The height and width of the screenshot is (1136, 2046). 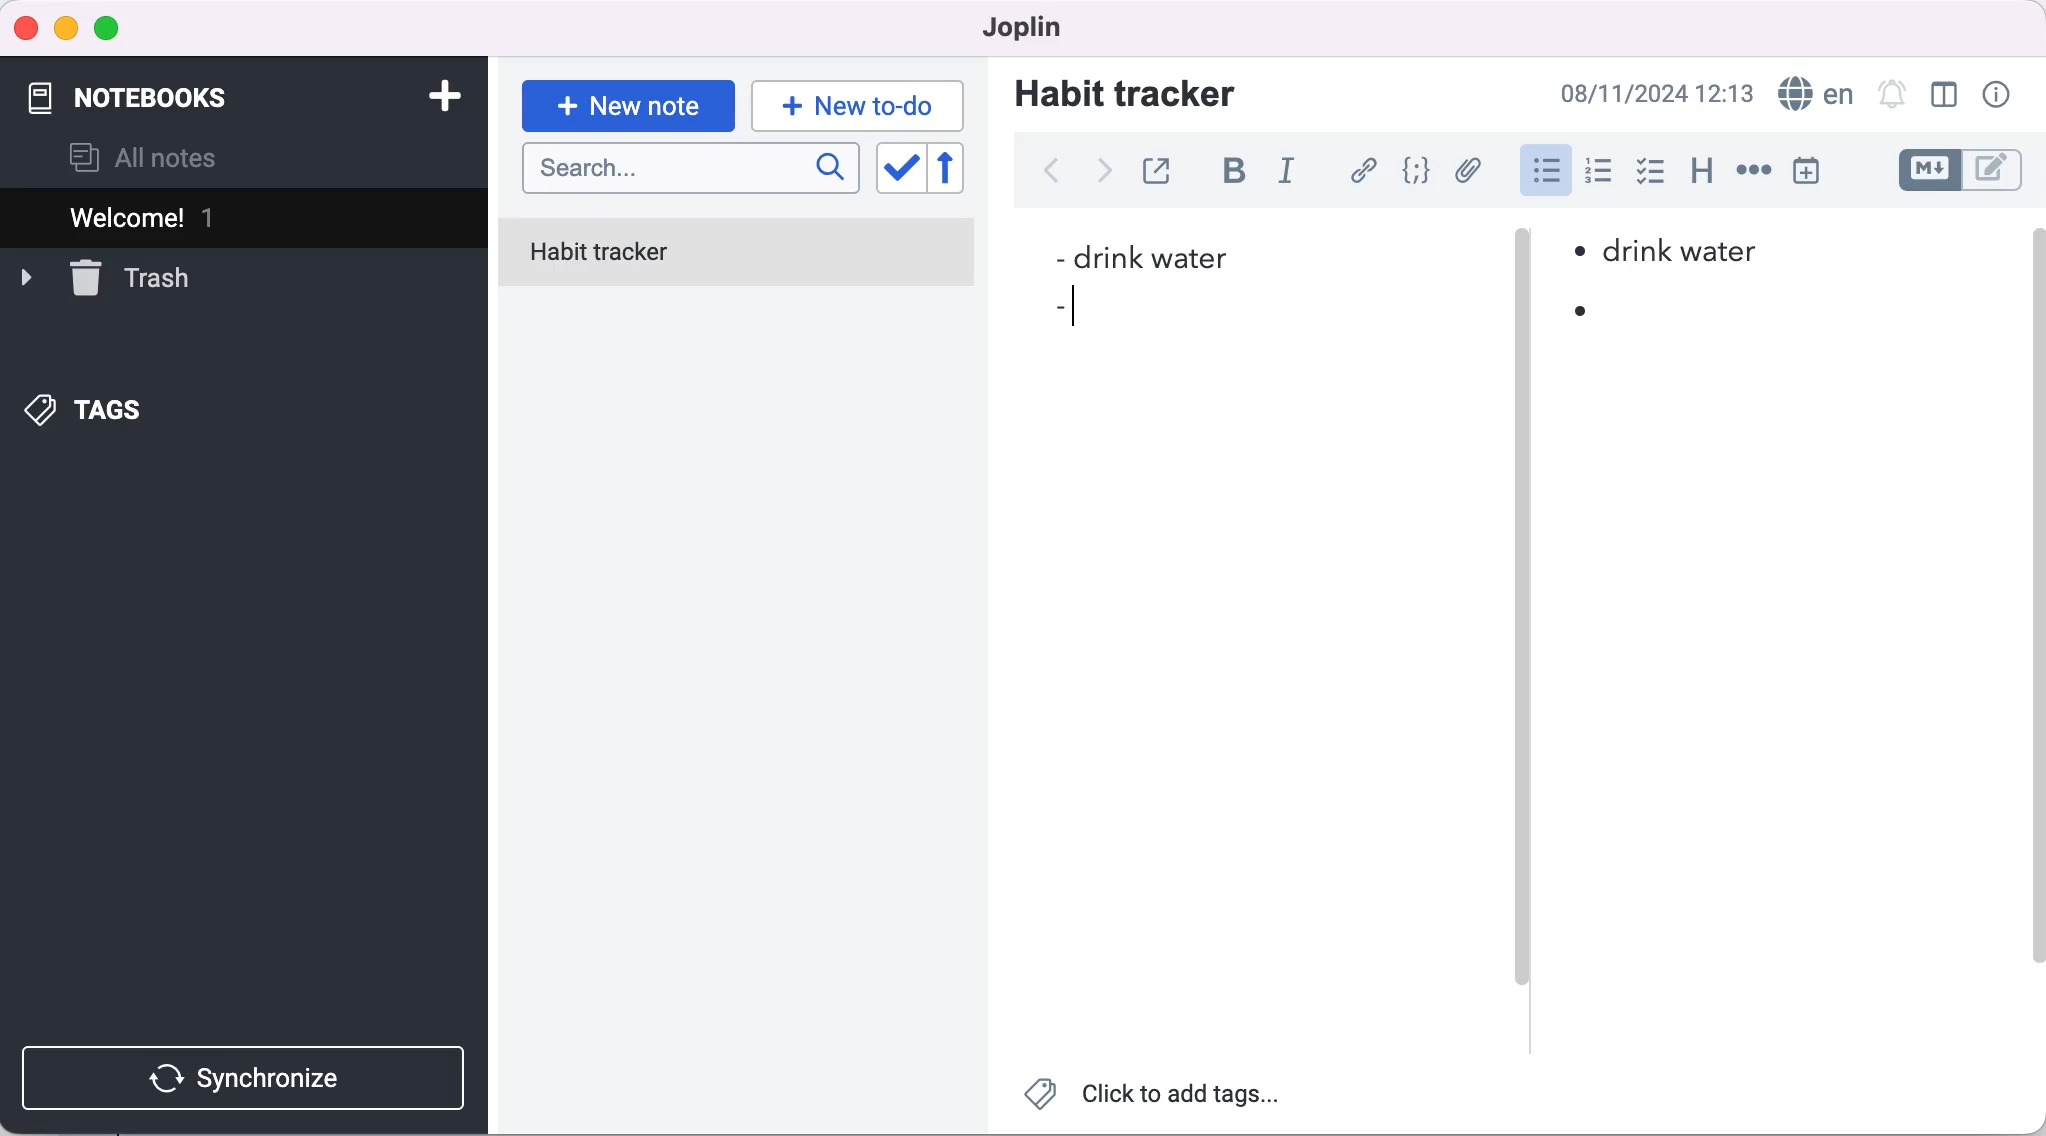 What do you see at coordinates (1703, 172) in the screenshot?
I see `heading` at bounding box center [1703, 172].